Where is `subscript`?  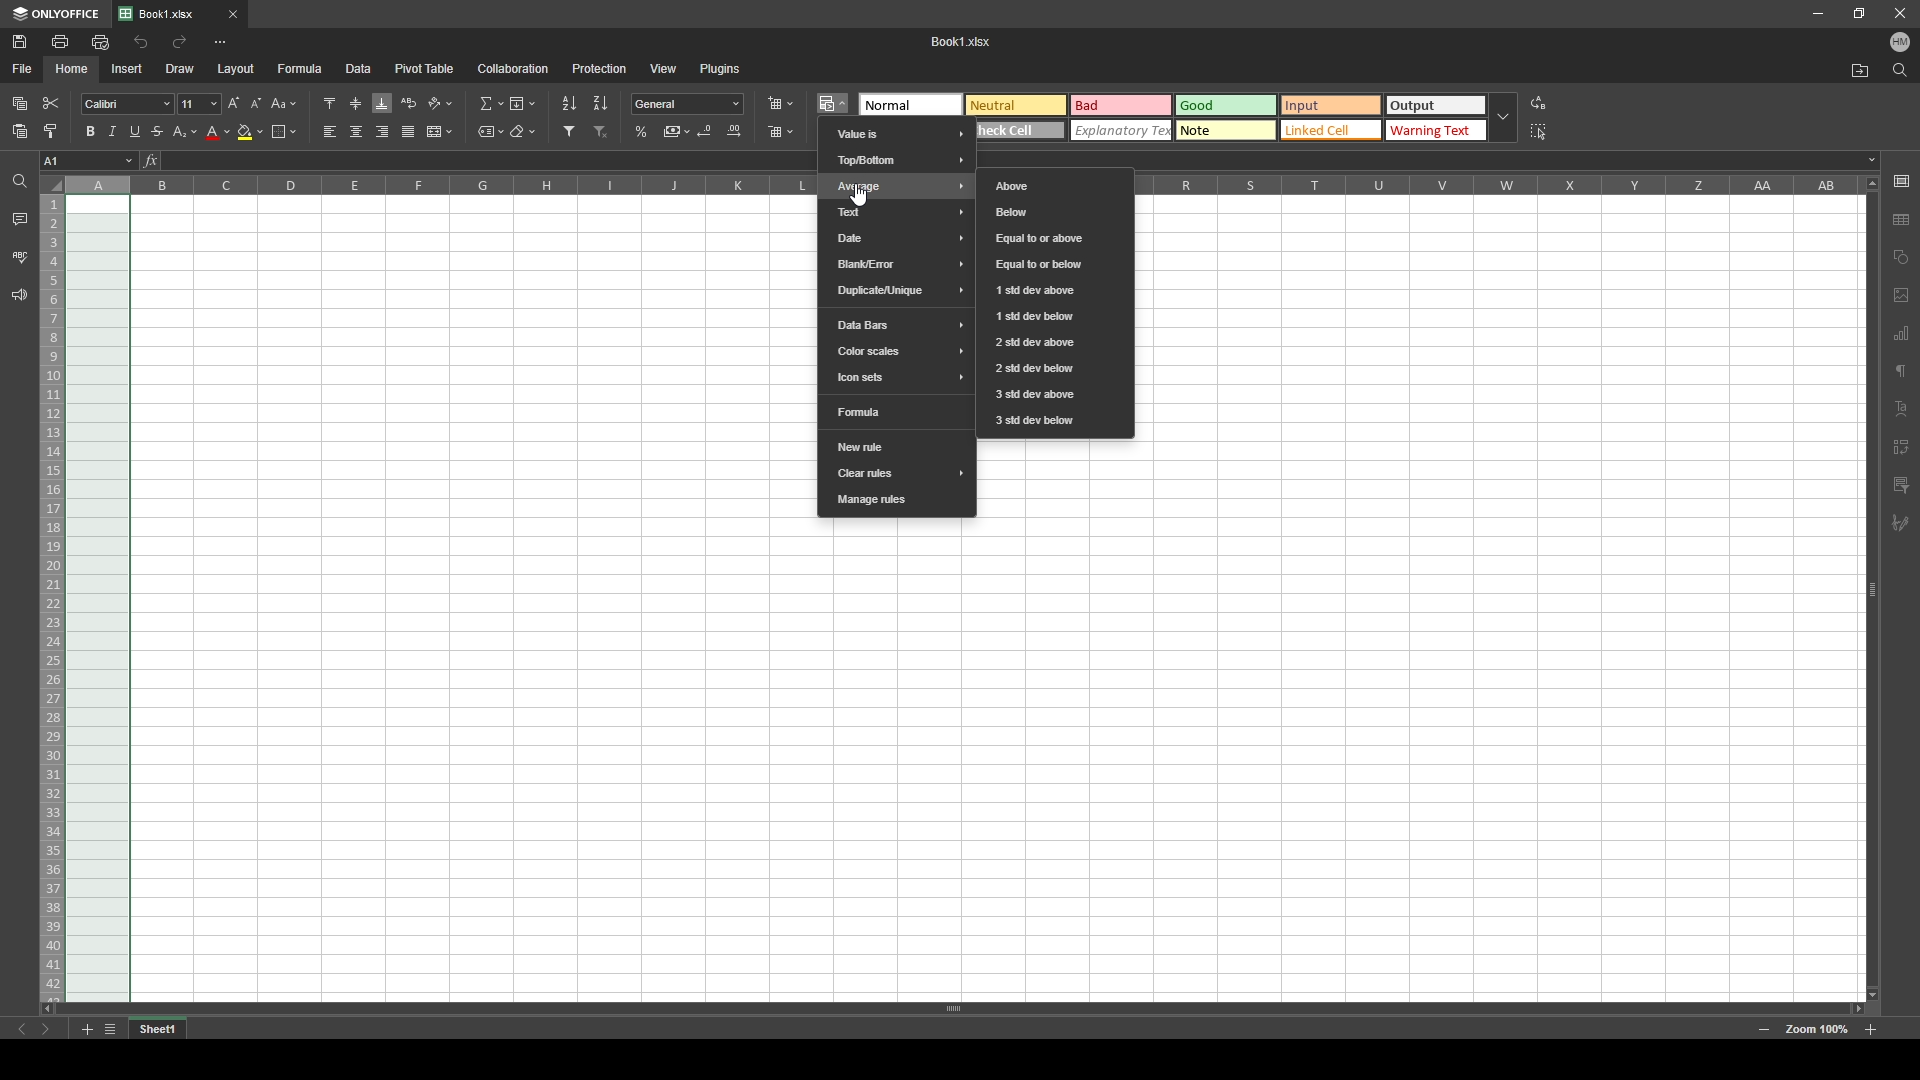 subscript is located at coordinates (186, 131).